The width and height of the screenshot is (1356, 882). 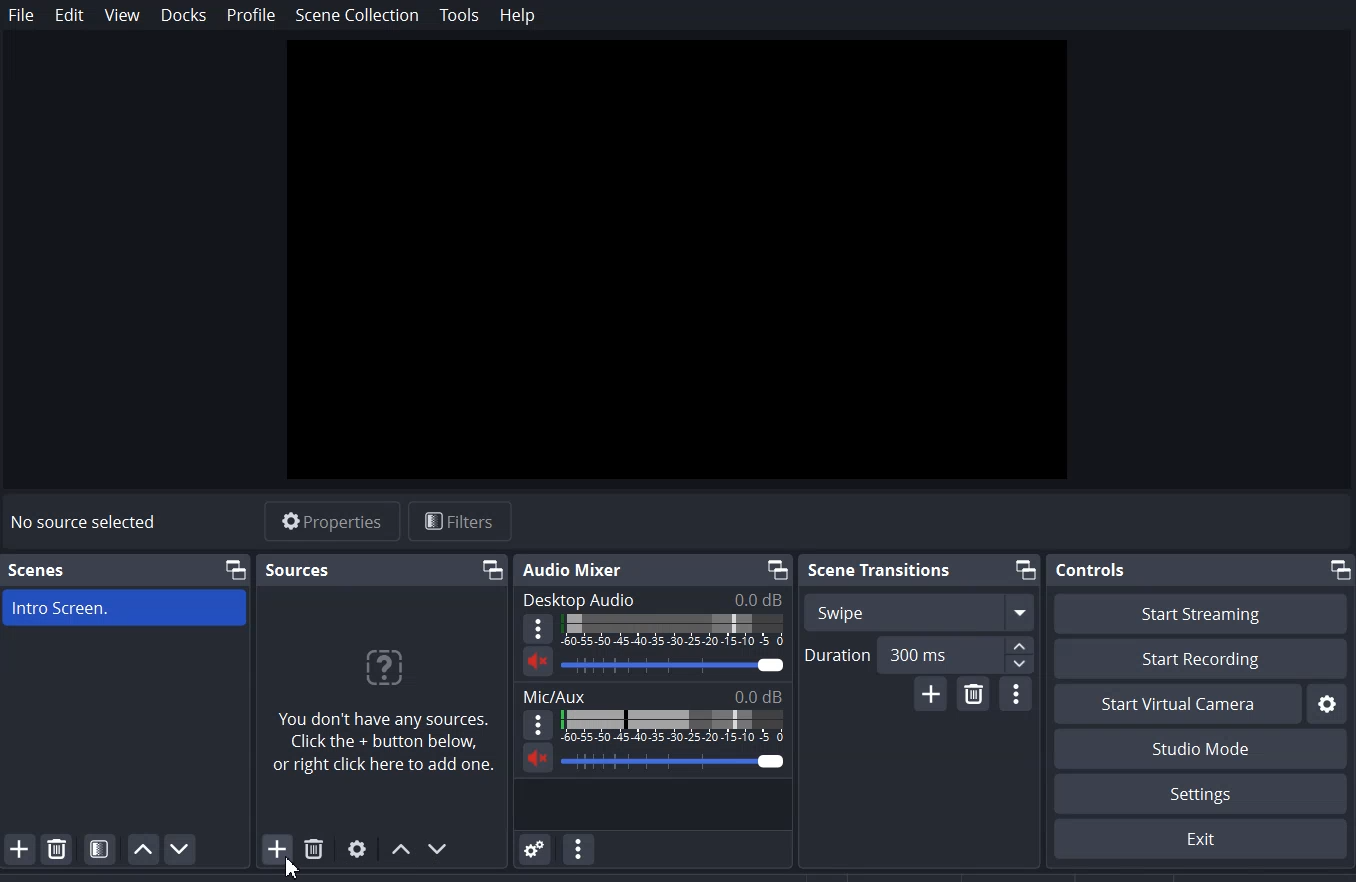 I want to click on More, so click(x=539, y=628).